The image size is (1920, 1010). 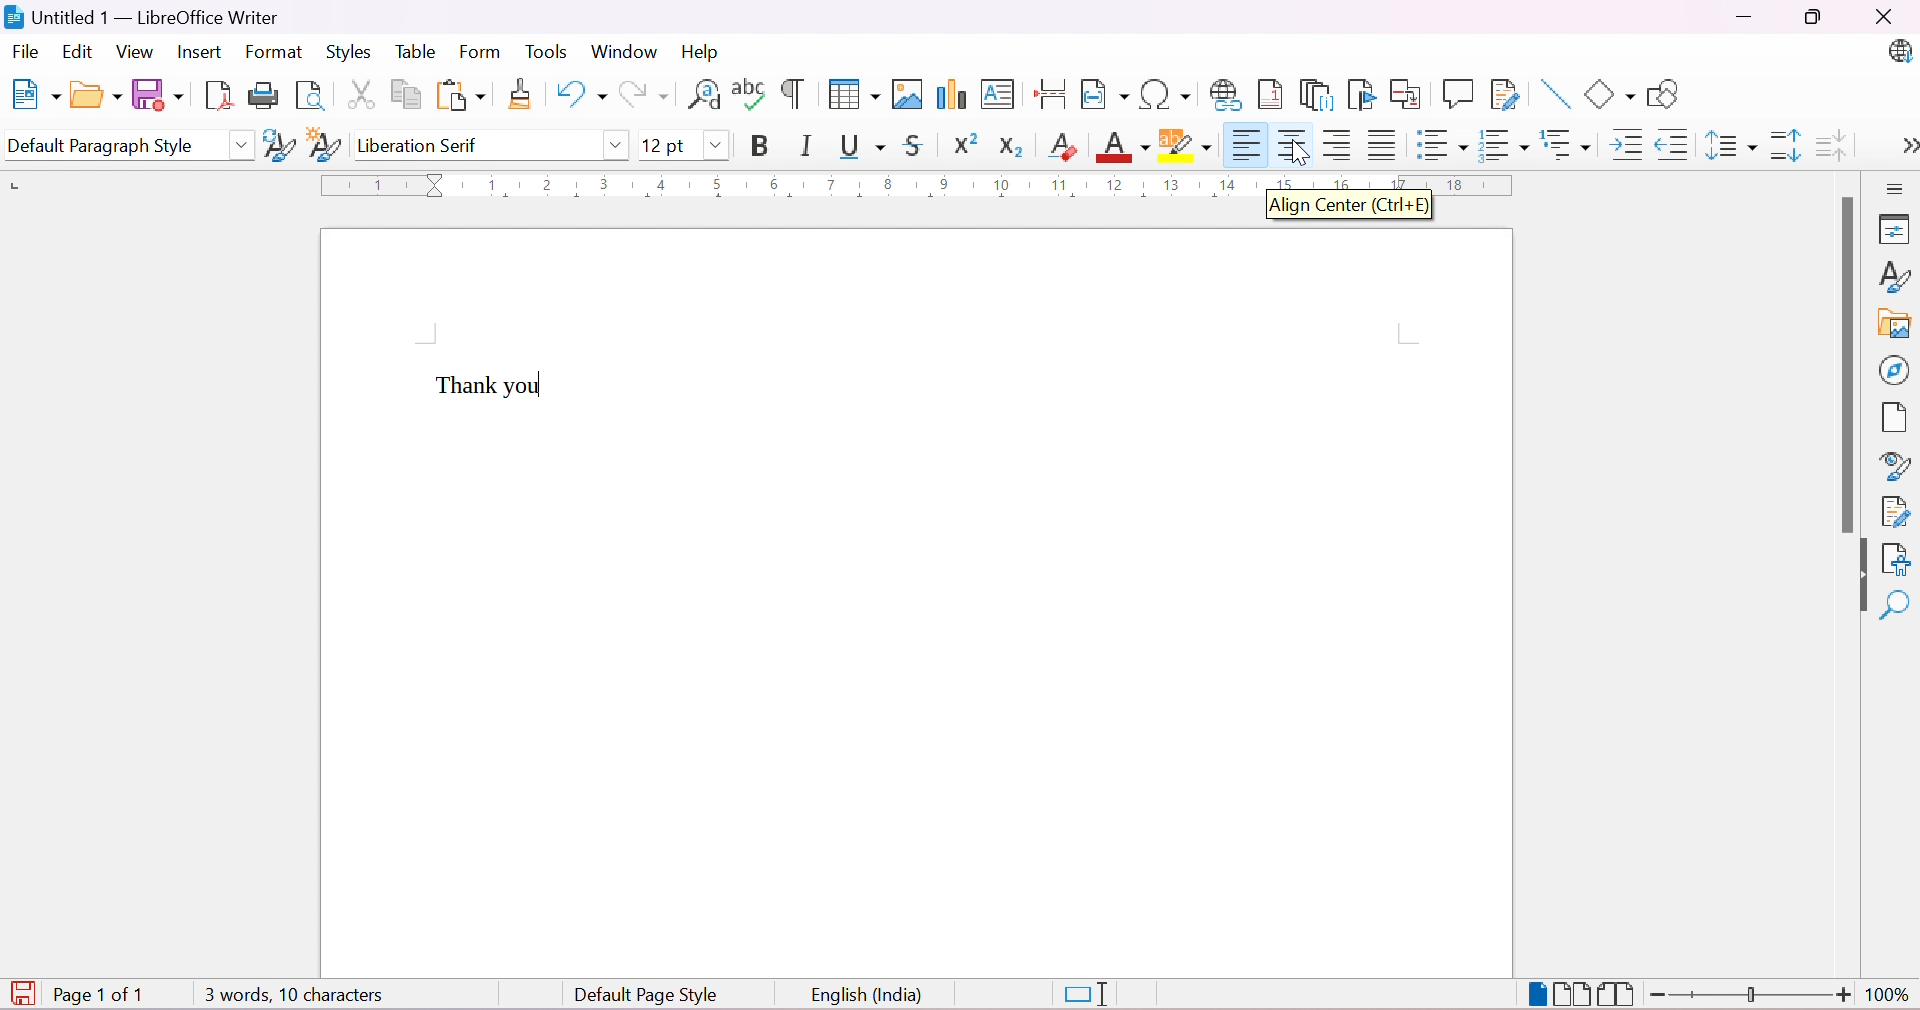 I want to click on Drop Down, so click(x=716, y=143).